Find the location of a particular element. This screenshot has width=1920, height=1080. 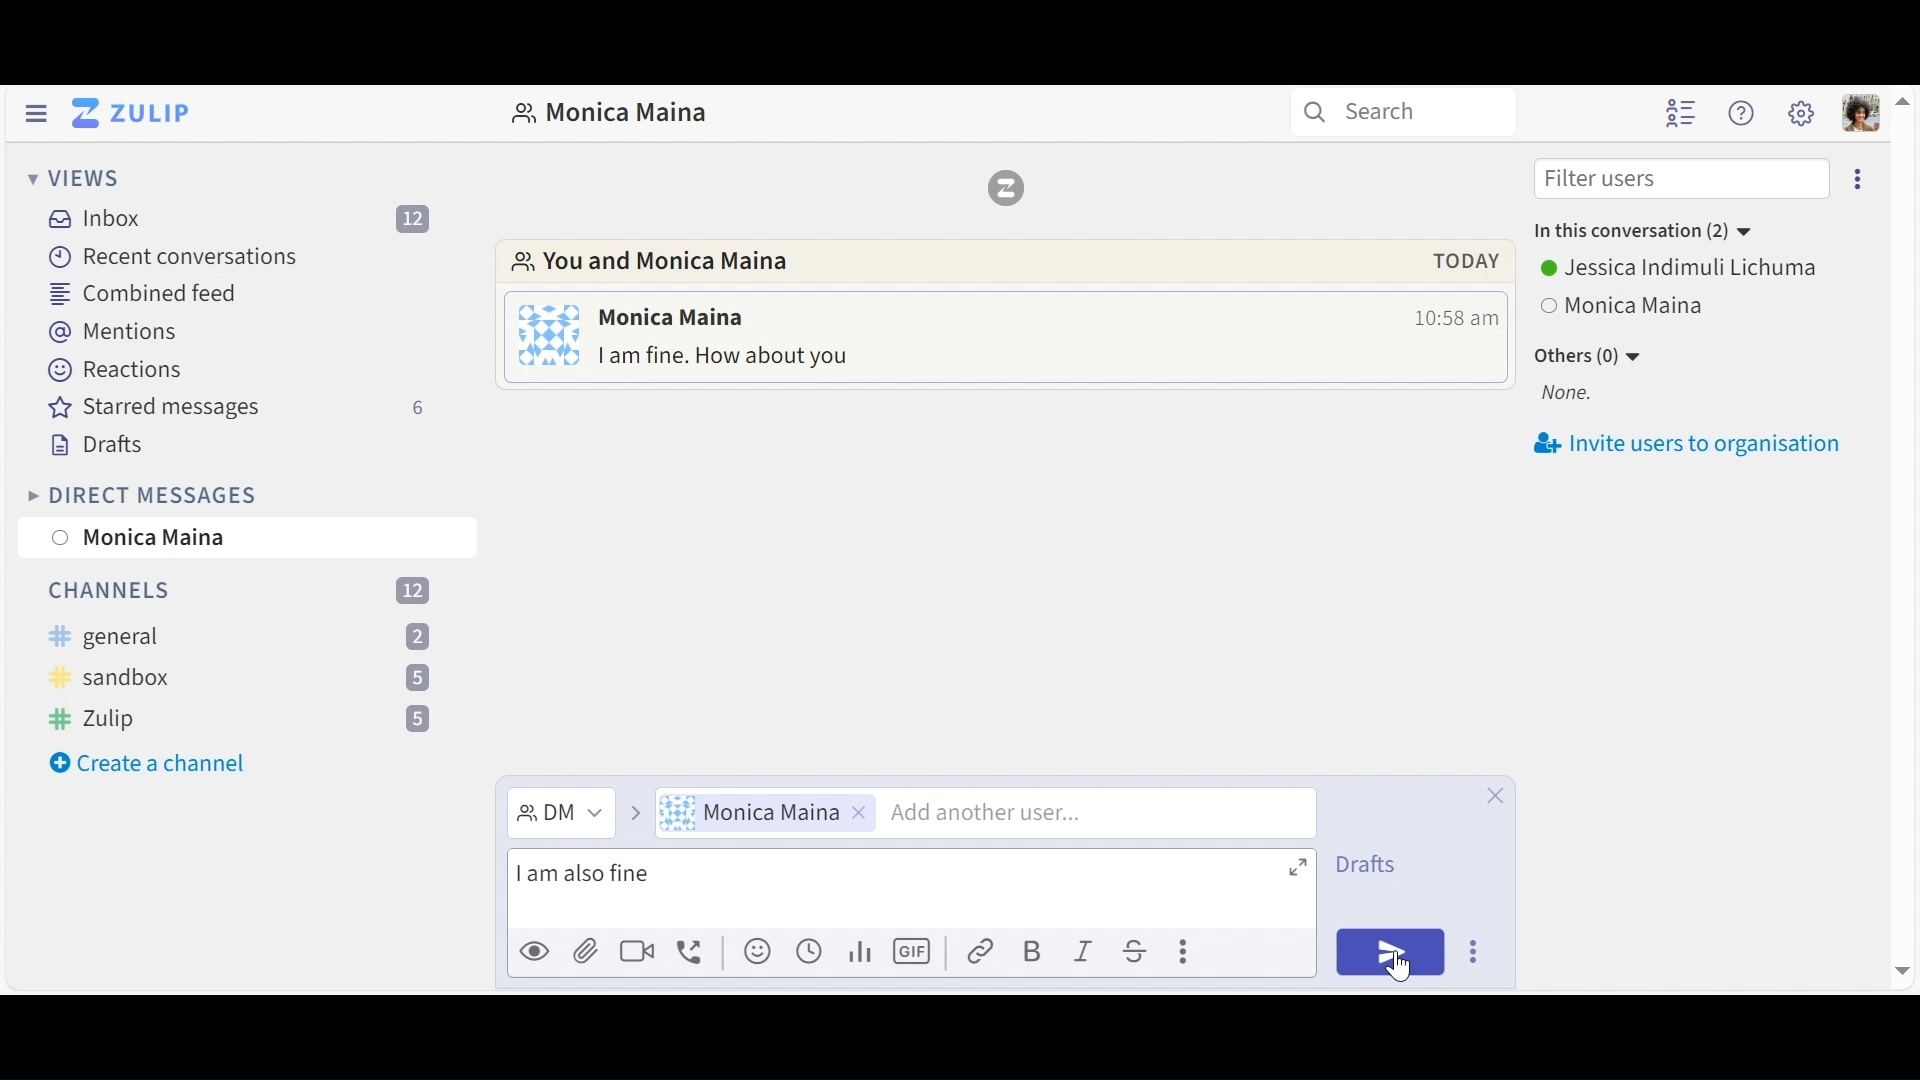

Reactions is located at coordinates (119, 369).